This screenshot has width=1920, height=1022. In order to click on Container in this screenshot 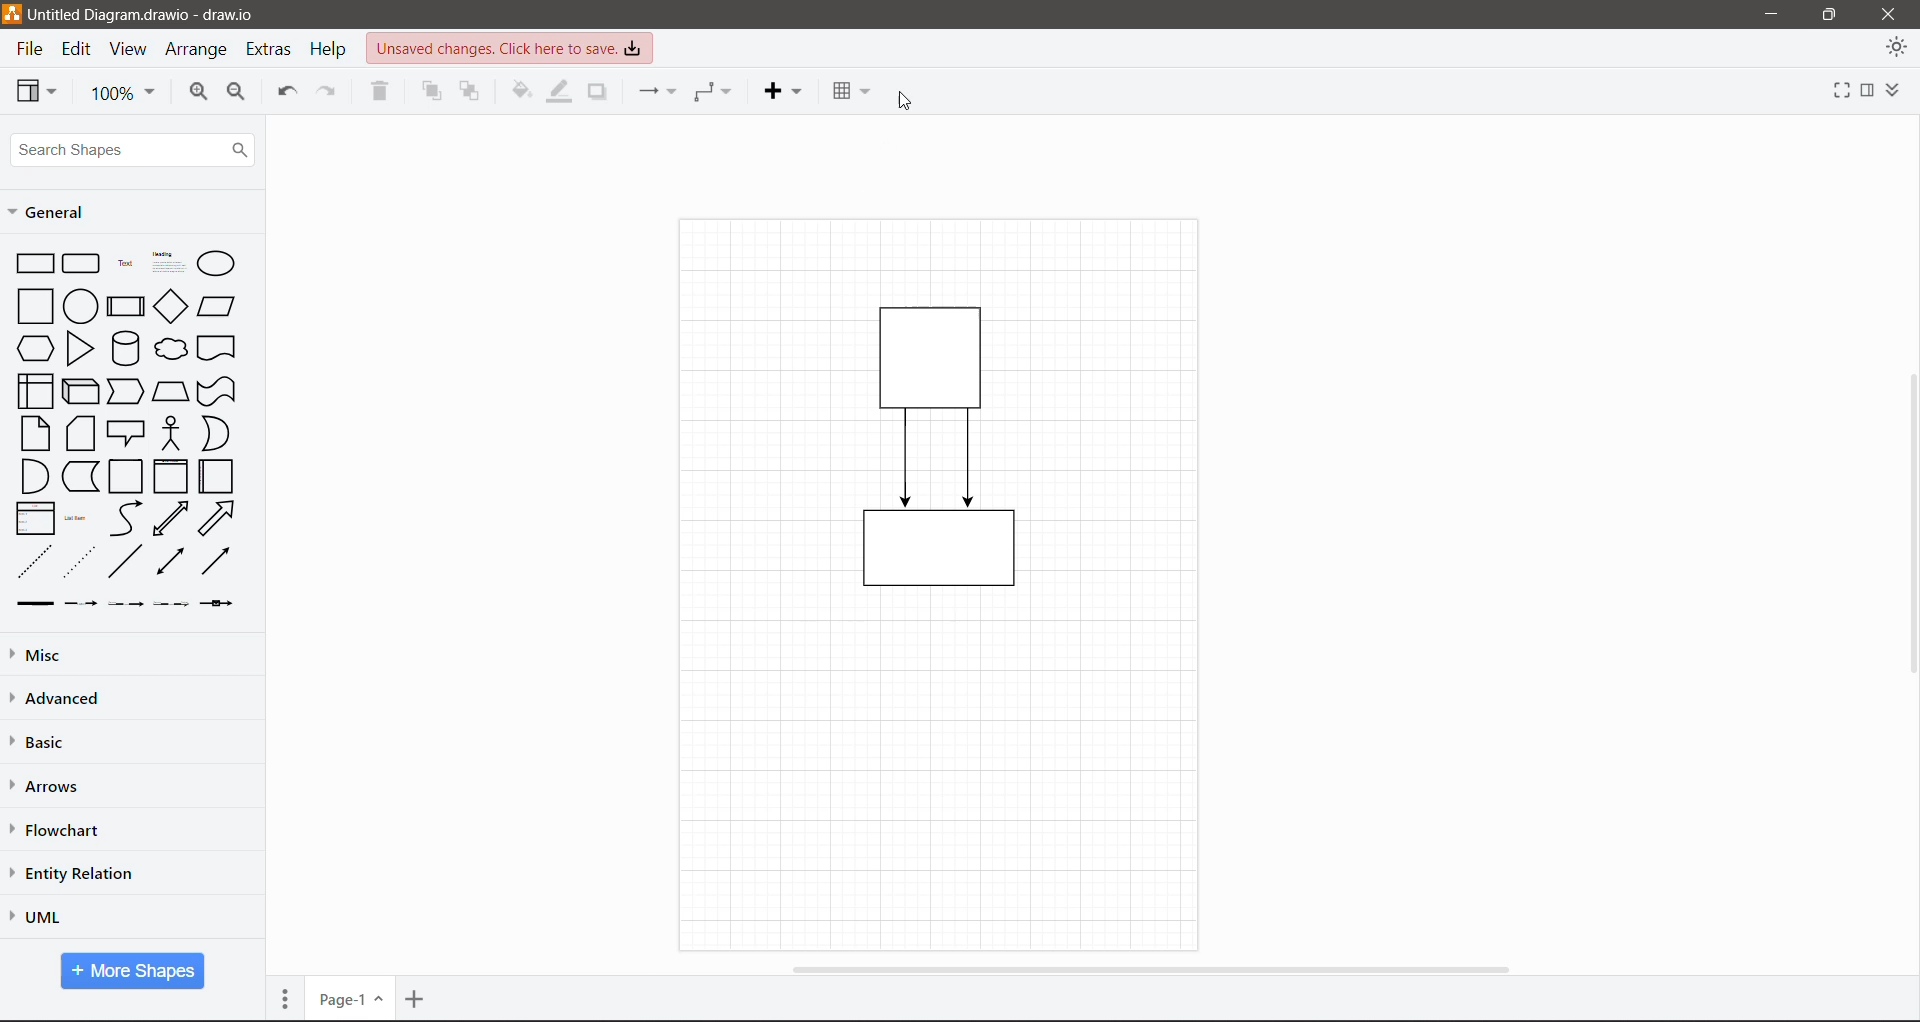, I will do `click(170, 476)`.